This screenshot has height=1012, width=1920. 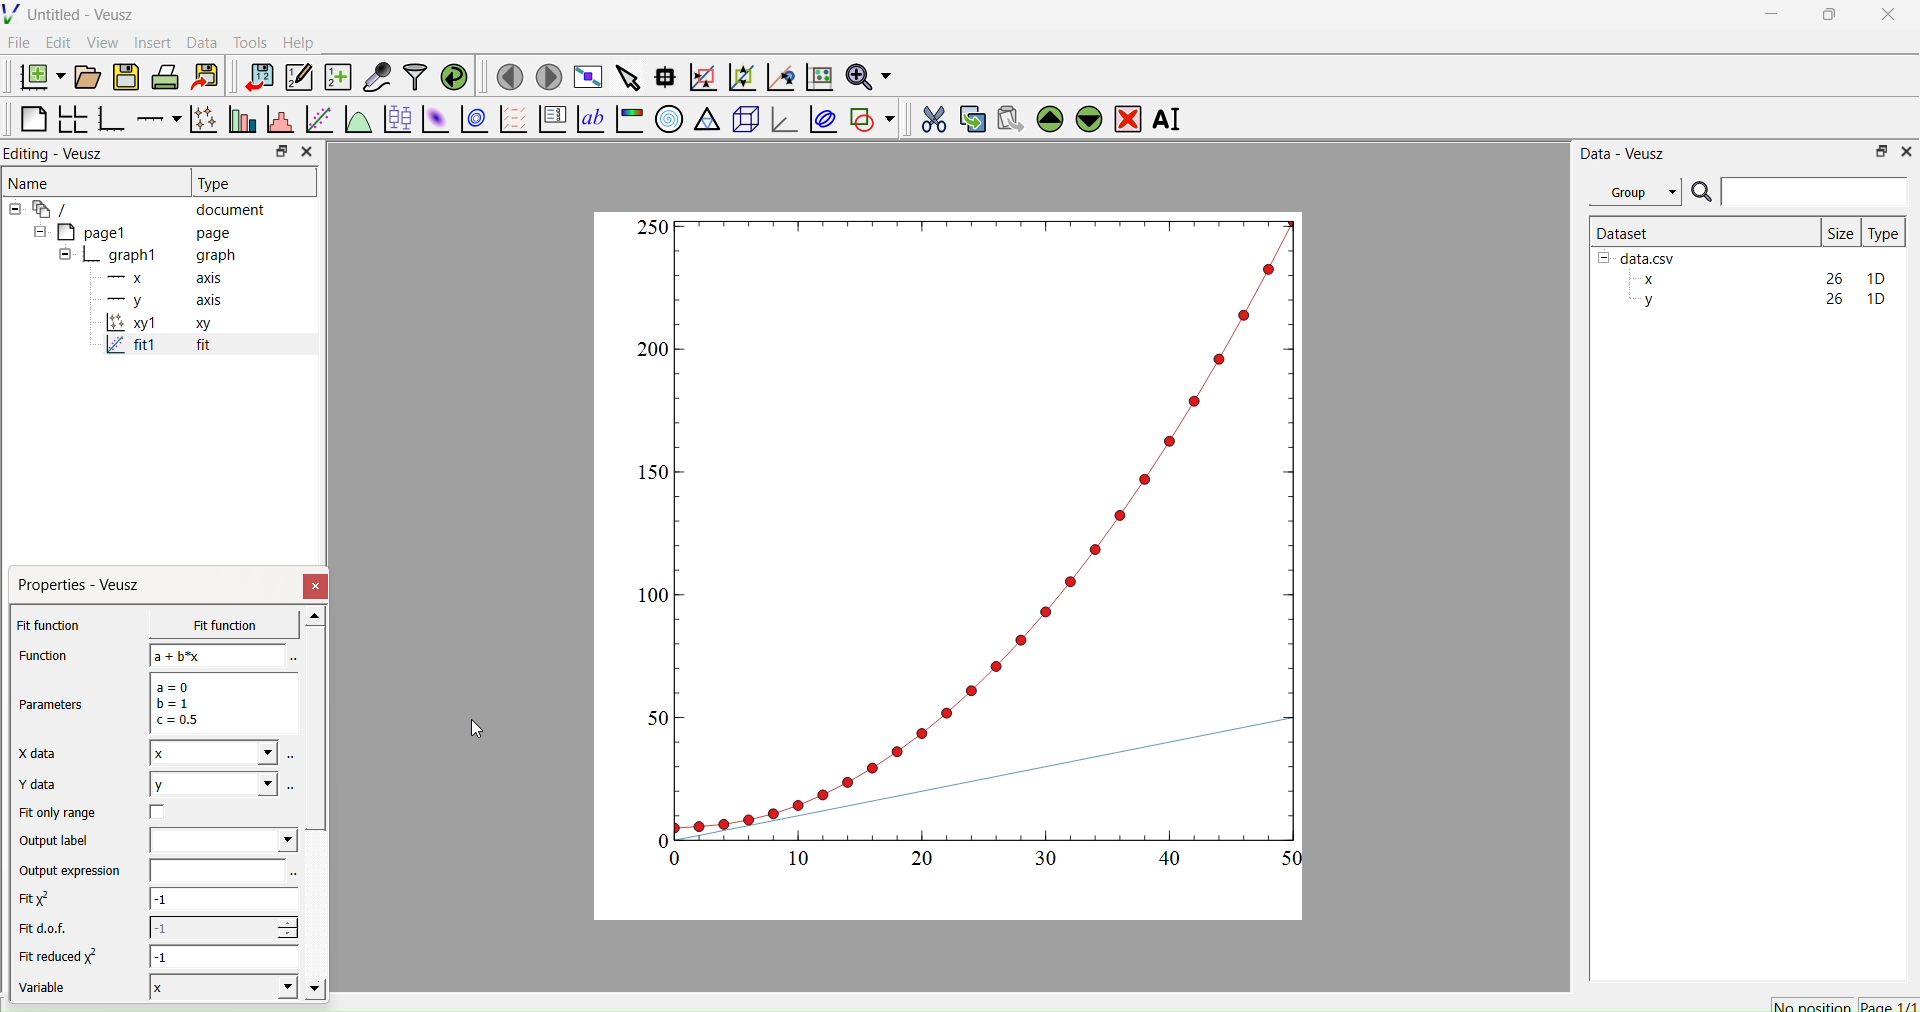 I want to click on Up, so click(x=1047, y=116).